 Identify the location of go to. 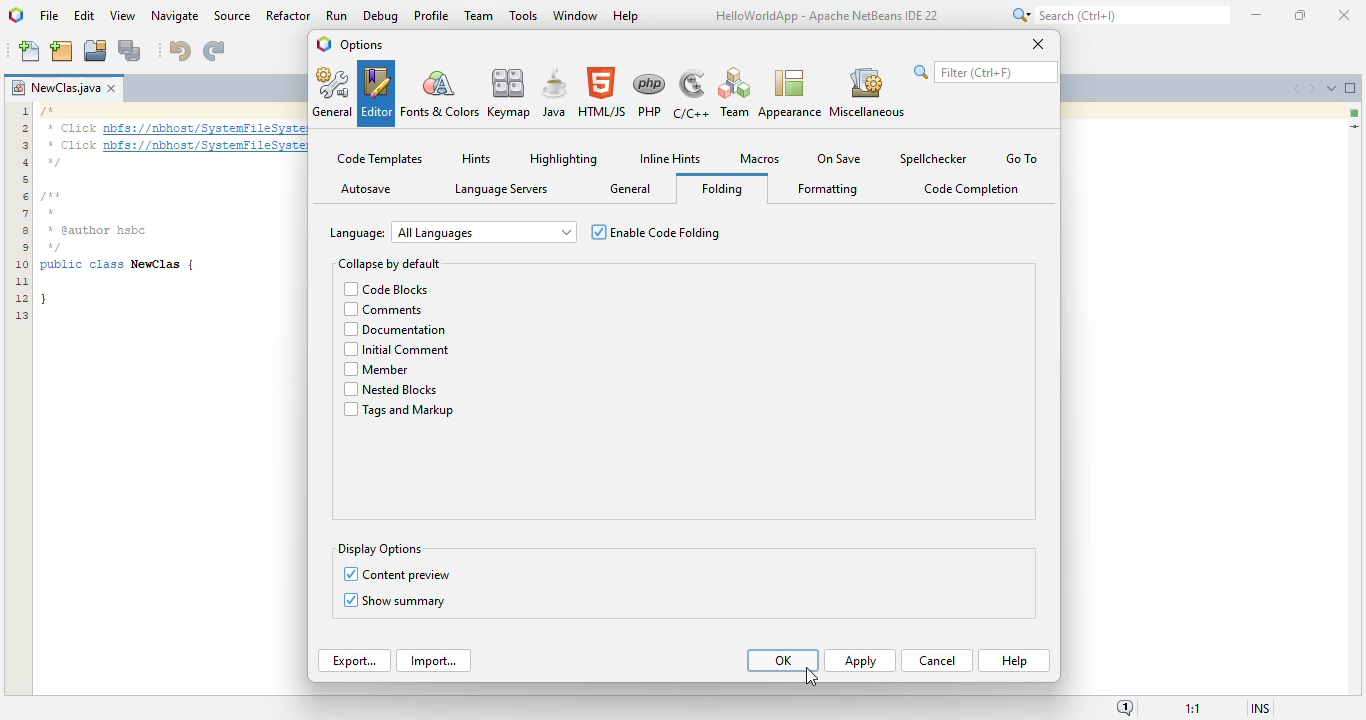
(1022, 158).